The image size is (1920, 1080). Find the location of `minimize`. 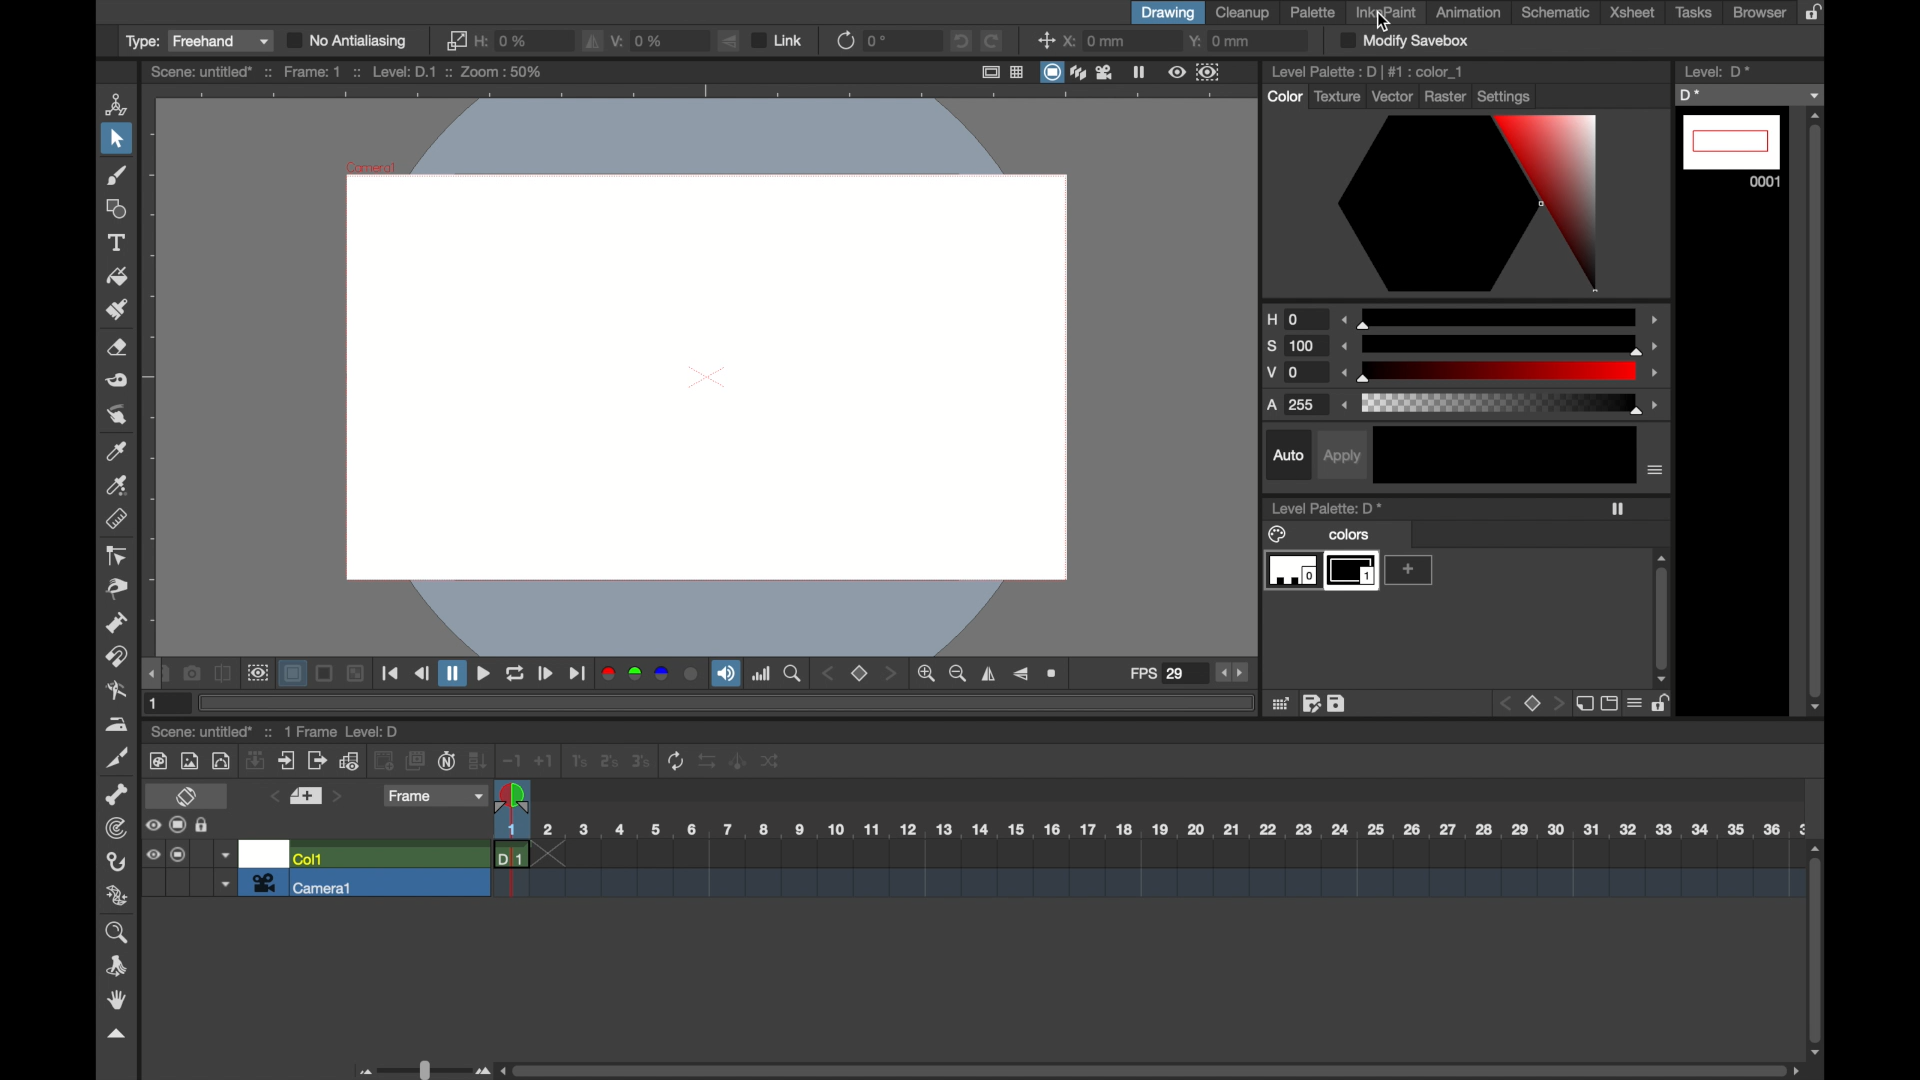

minimize is located at coordinates (356, 673).